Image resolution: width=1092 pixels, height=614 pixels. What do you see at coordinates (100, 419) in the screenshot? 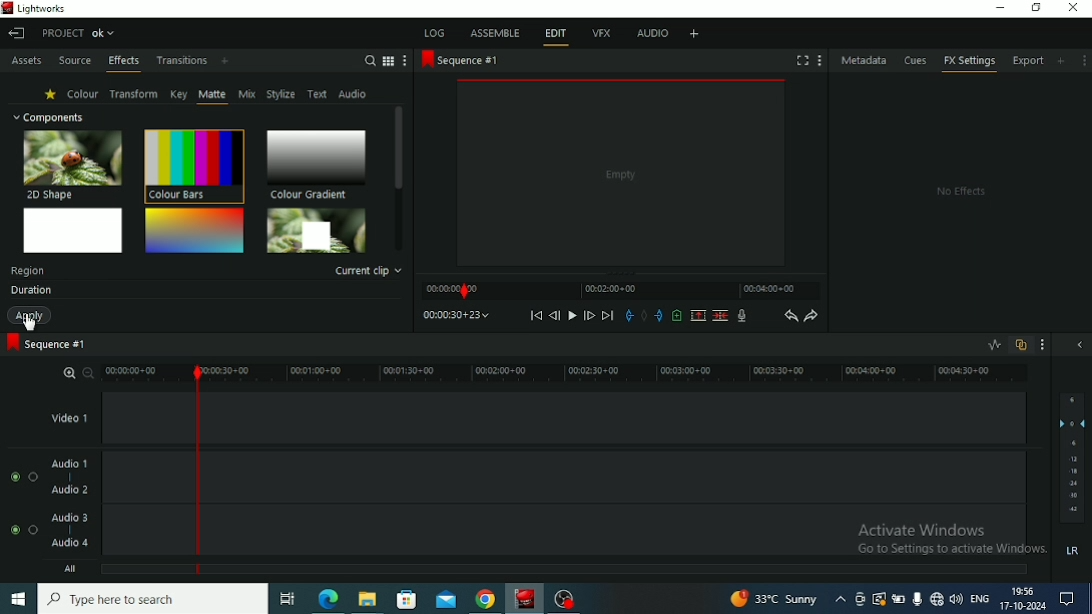
I see `Video 1` at bounding box center [100, 419].